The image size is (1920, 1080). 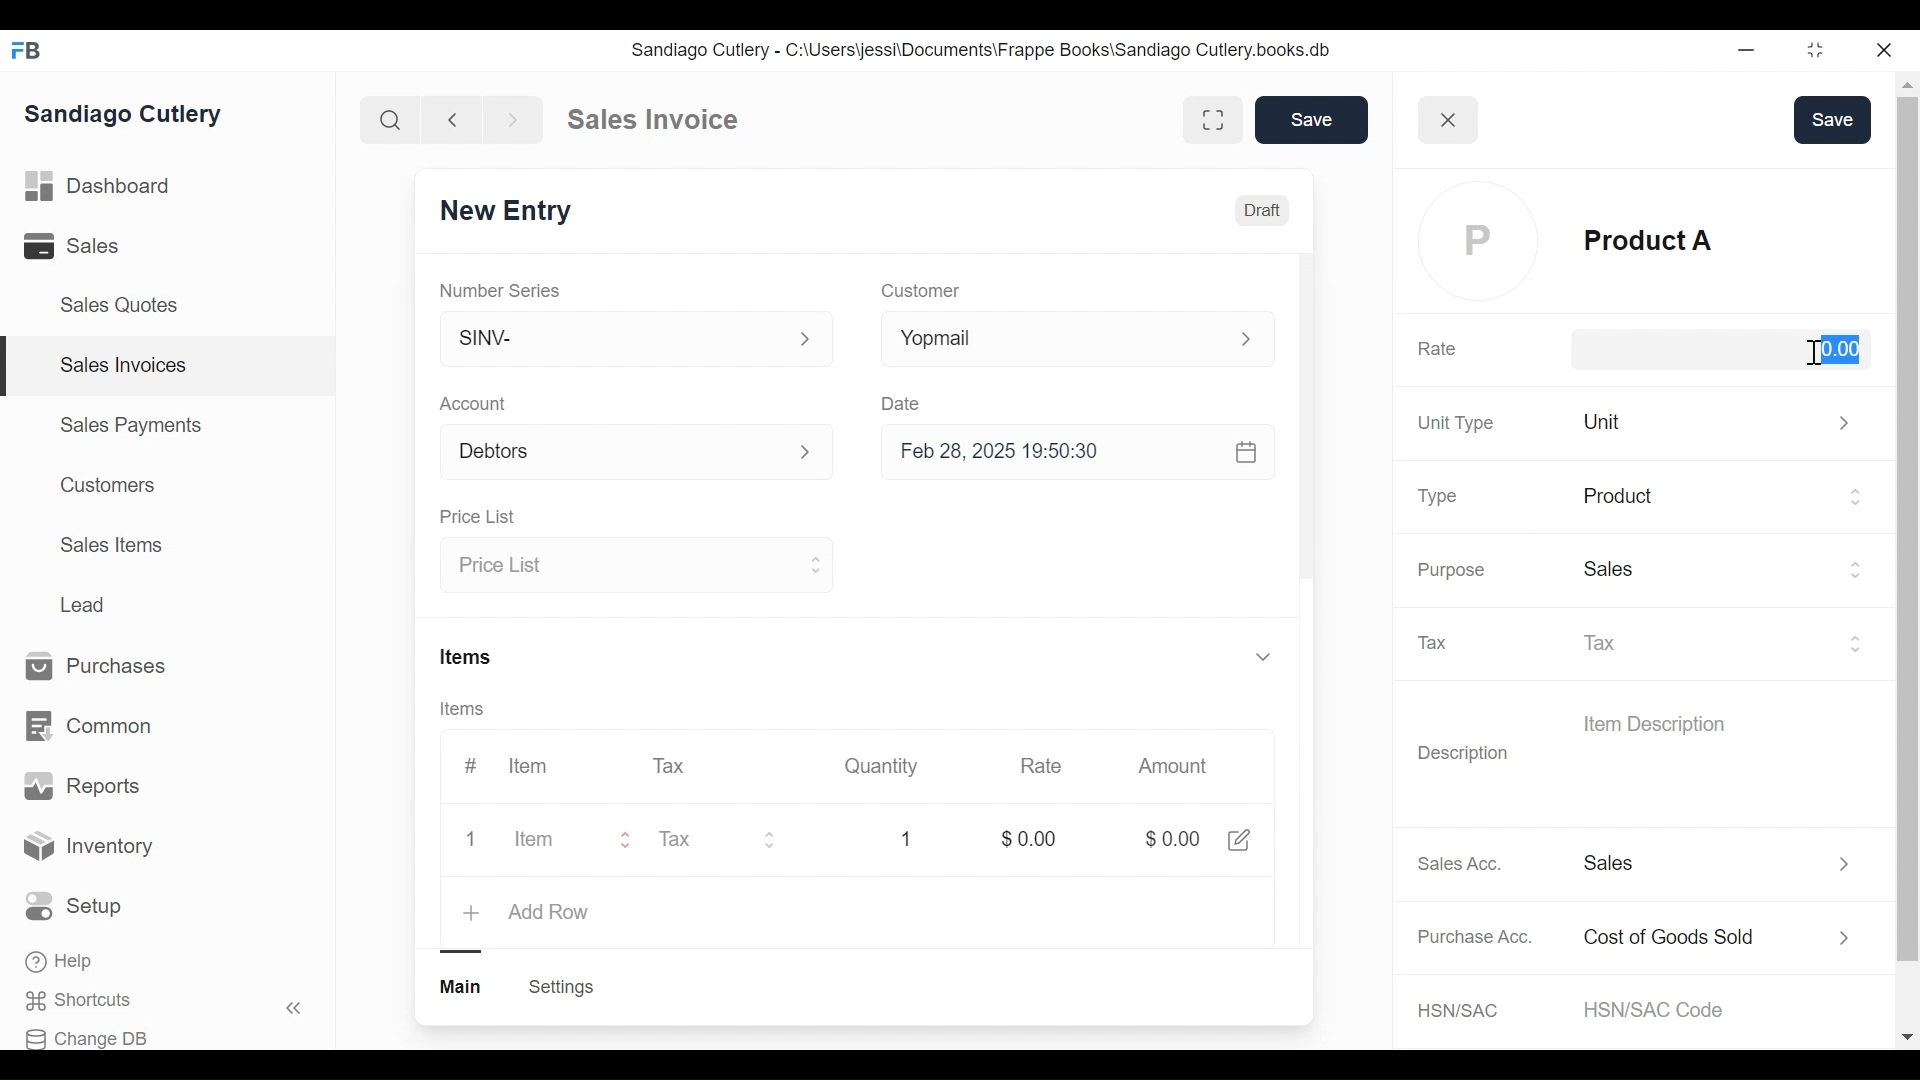 What do you see at coordinates (1746, 49) in the screenshot?
I see `minimize` at bounding box center [1746, 49].